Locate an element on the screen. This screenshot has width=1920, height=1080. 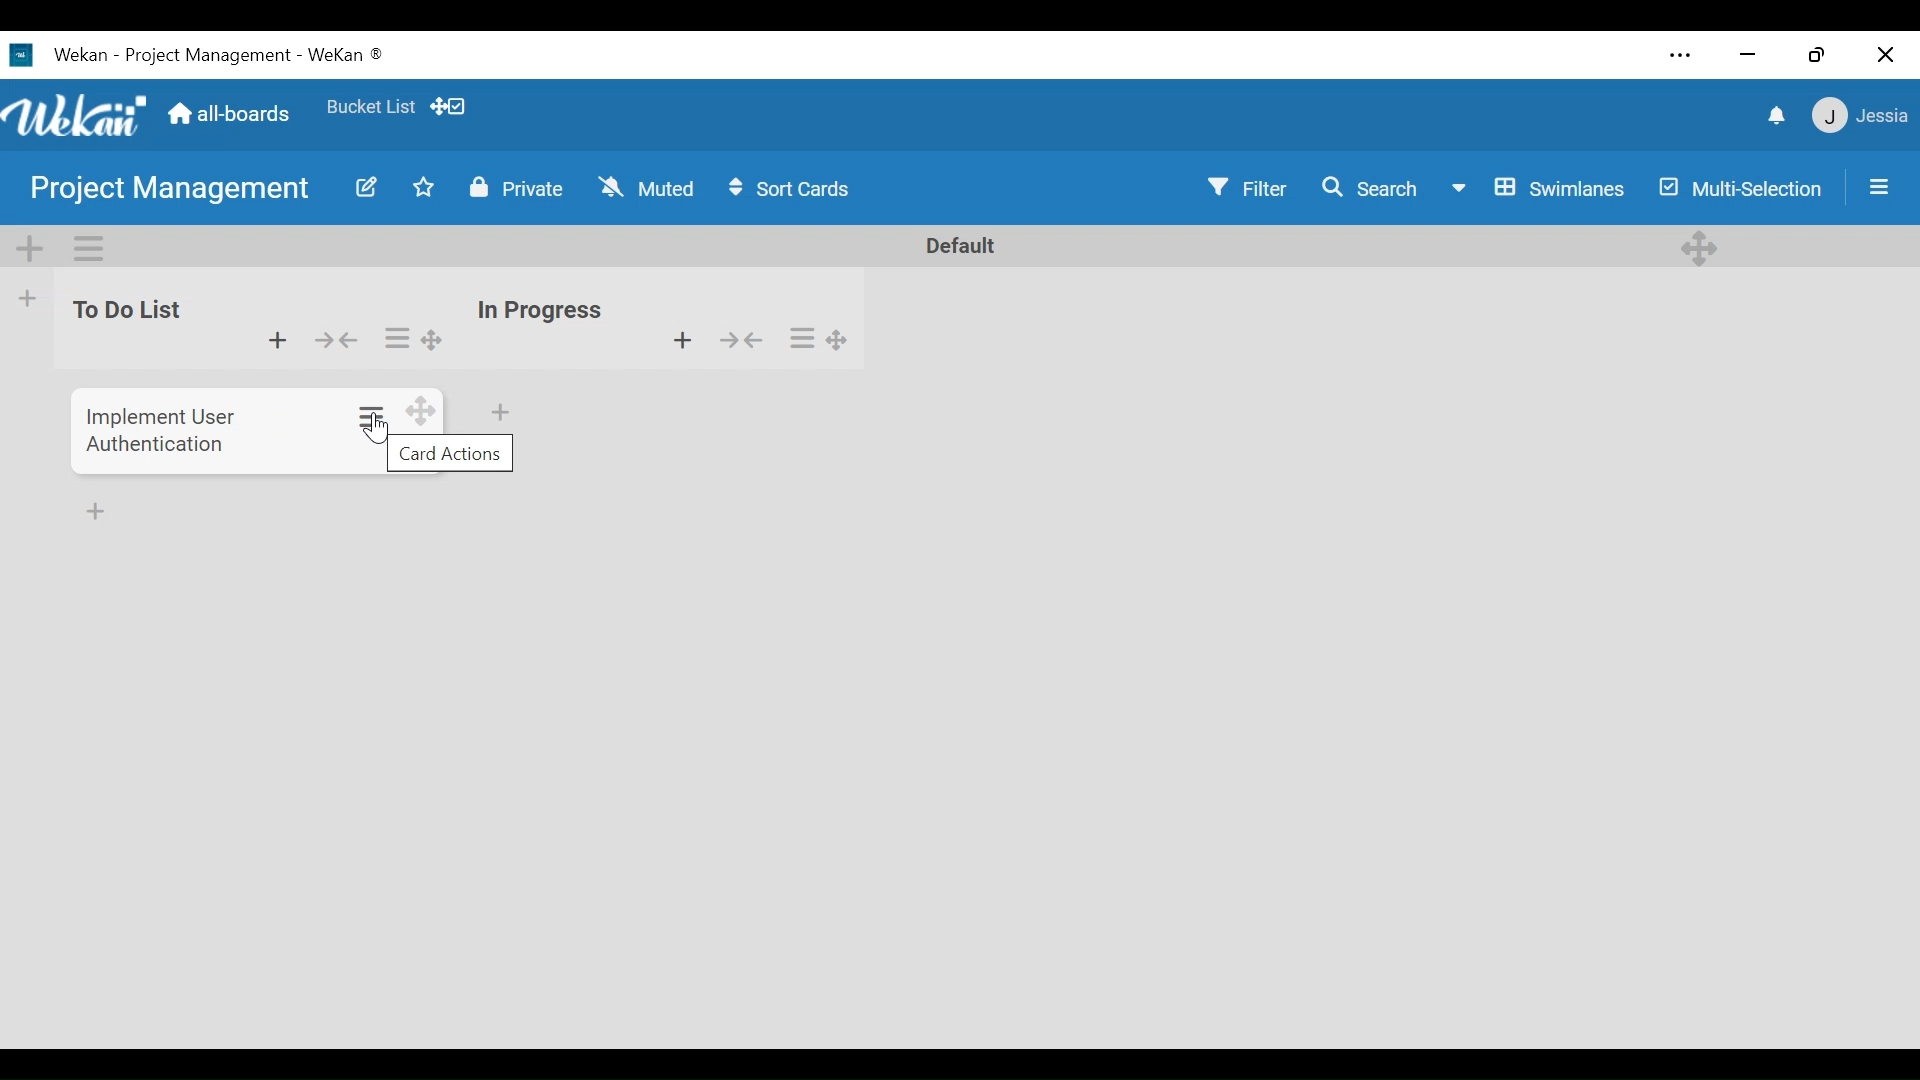
Private is located at coordinates (522, 189).